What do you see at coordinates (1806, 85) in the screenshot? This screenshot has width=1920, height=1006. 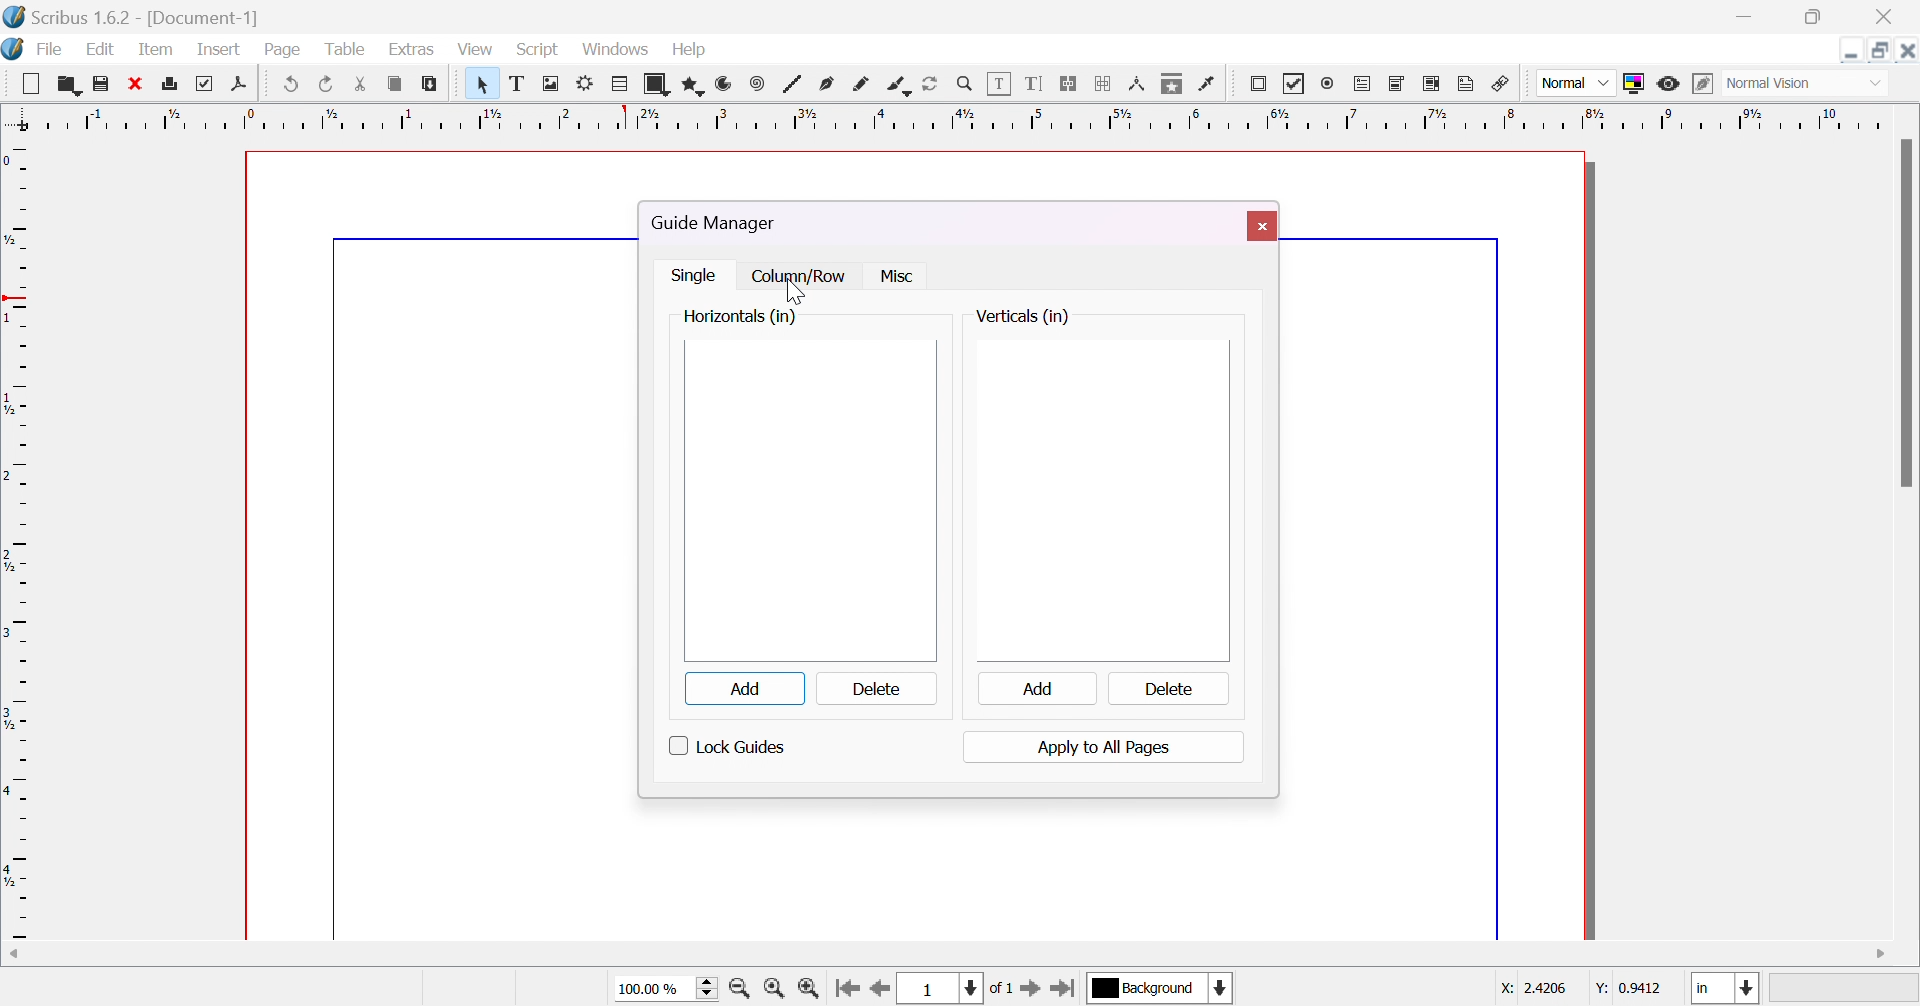 I see `Select visual appearance of display` at bounding box center [1806, 85].